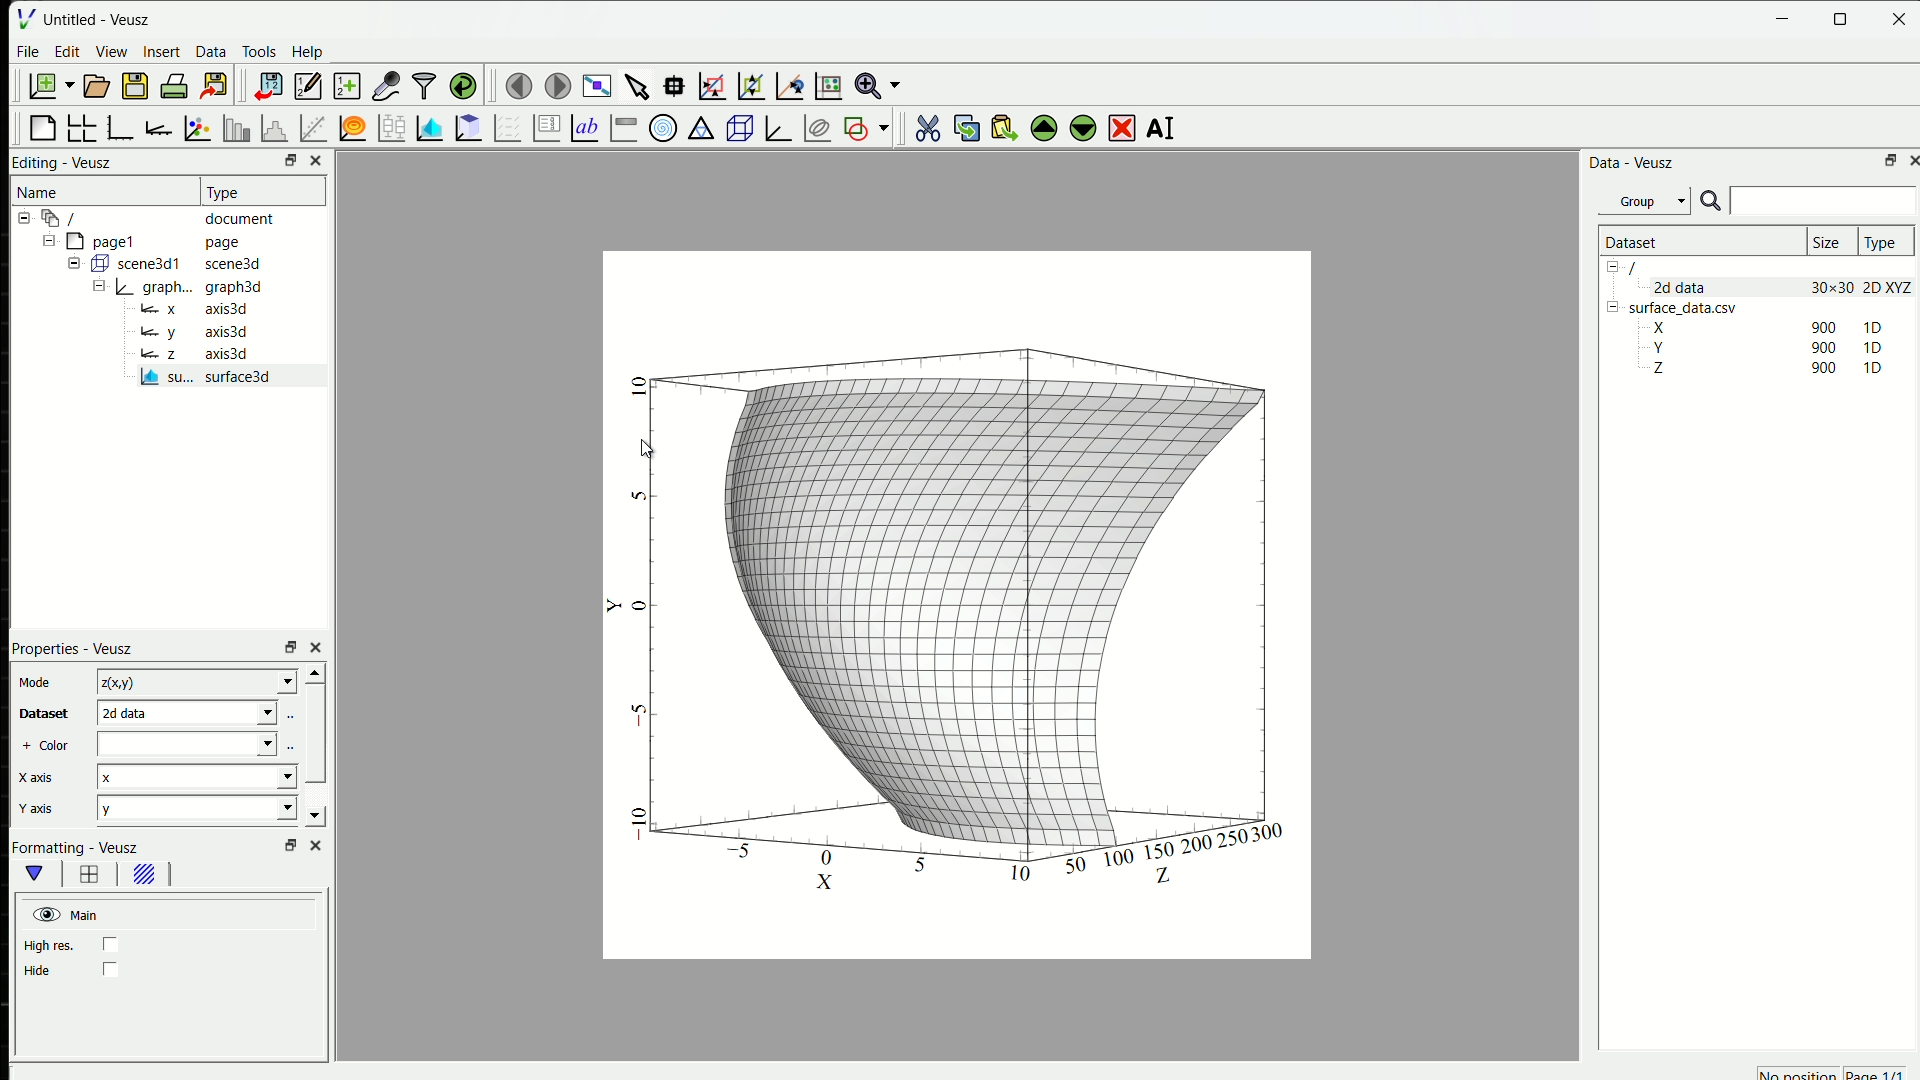 The height and width of the screenshot is (1080, 1920). Describe the element at coordinates (39, 970) in the screenshot. I see `Hide` at that location.